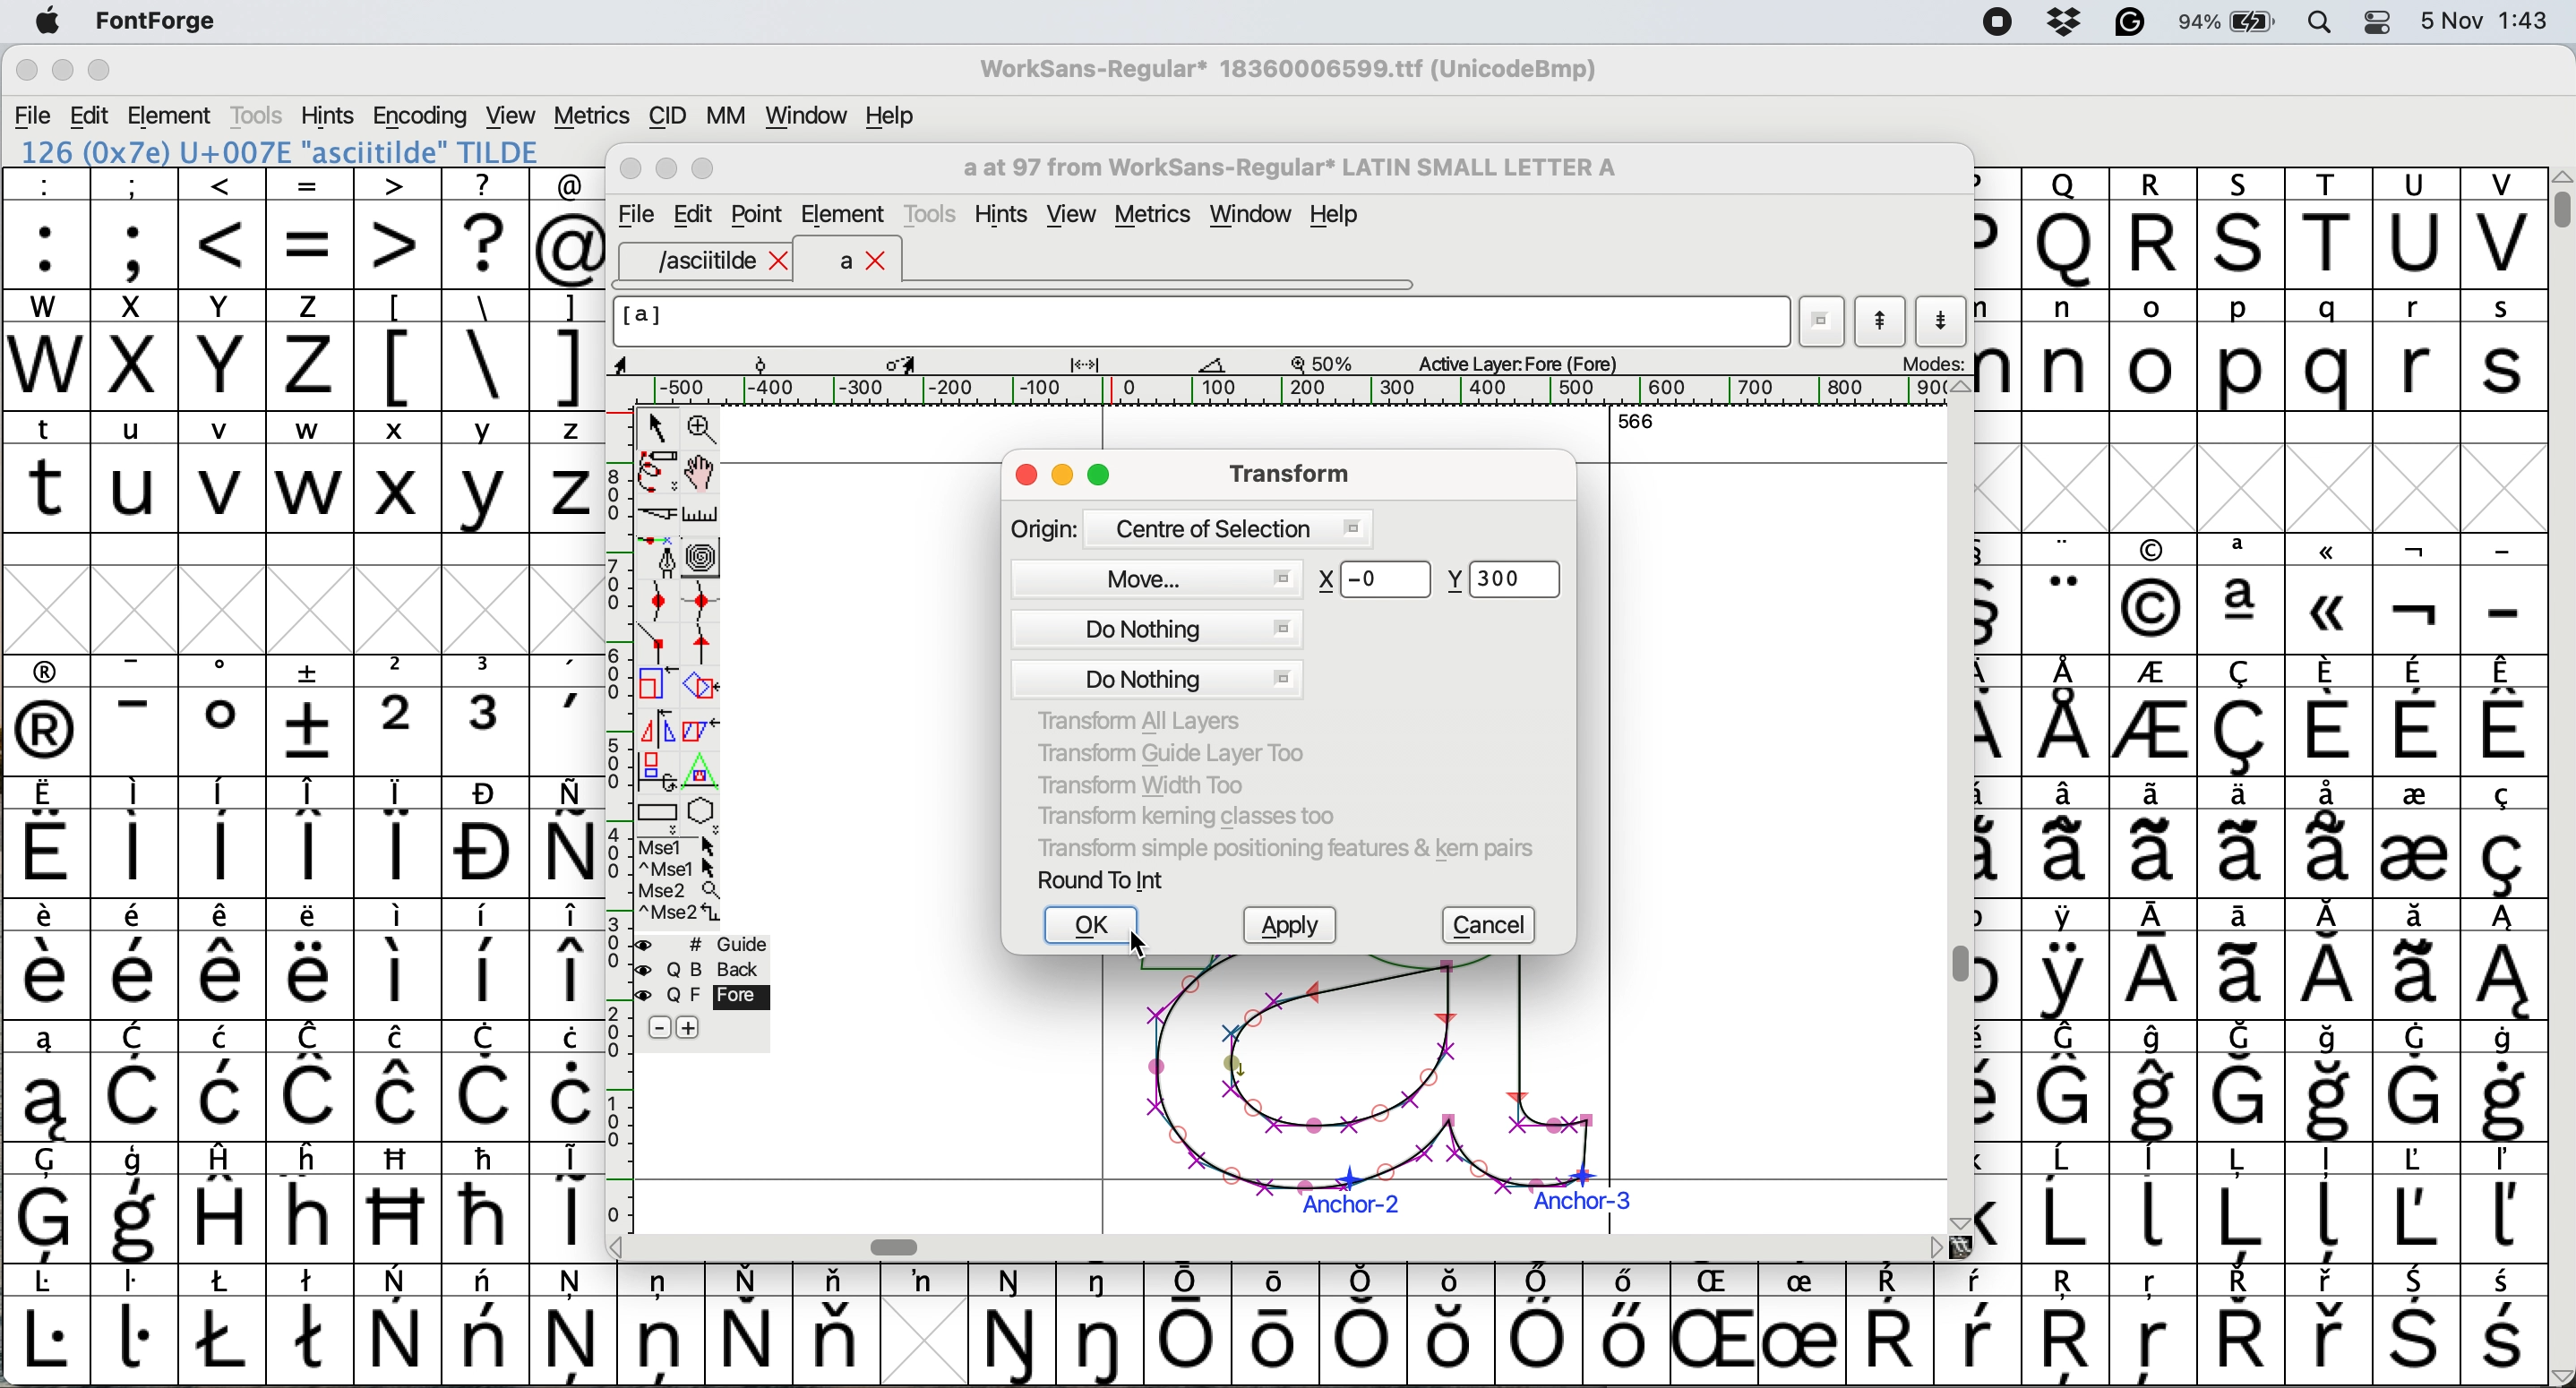  Describe the element at coordinates (48, 839) in the screenshot. I see `symbol` at that location.